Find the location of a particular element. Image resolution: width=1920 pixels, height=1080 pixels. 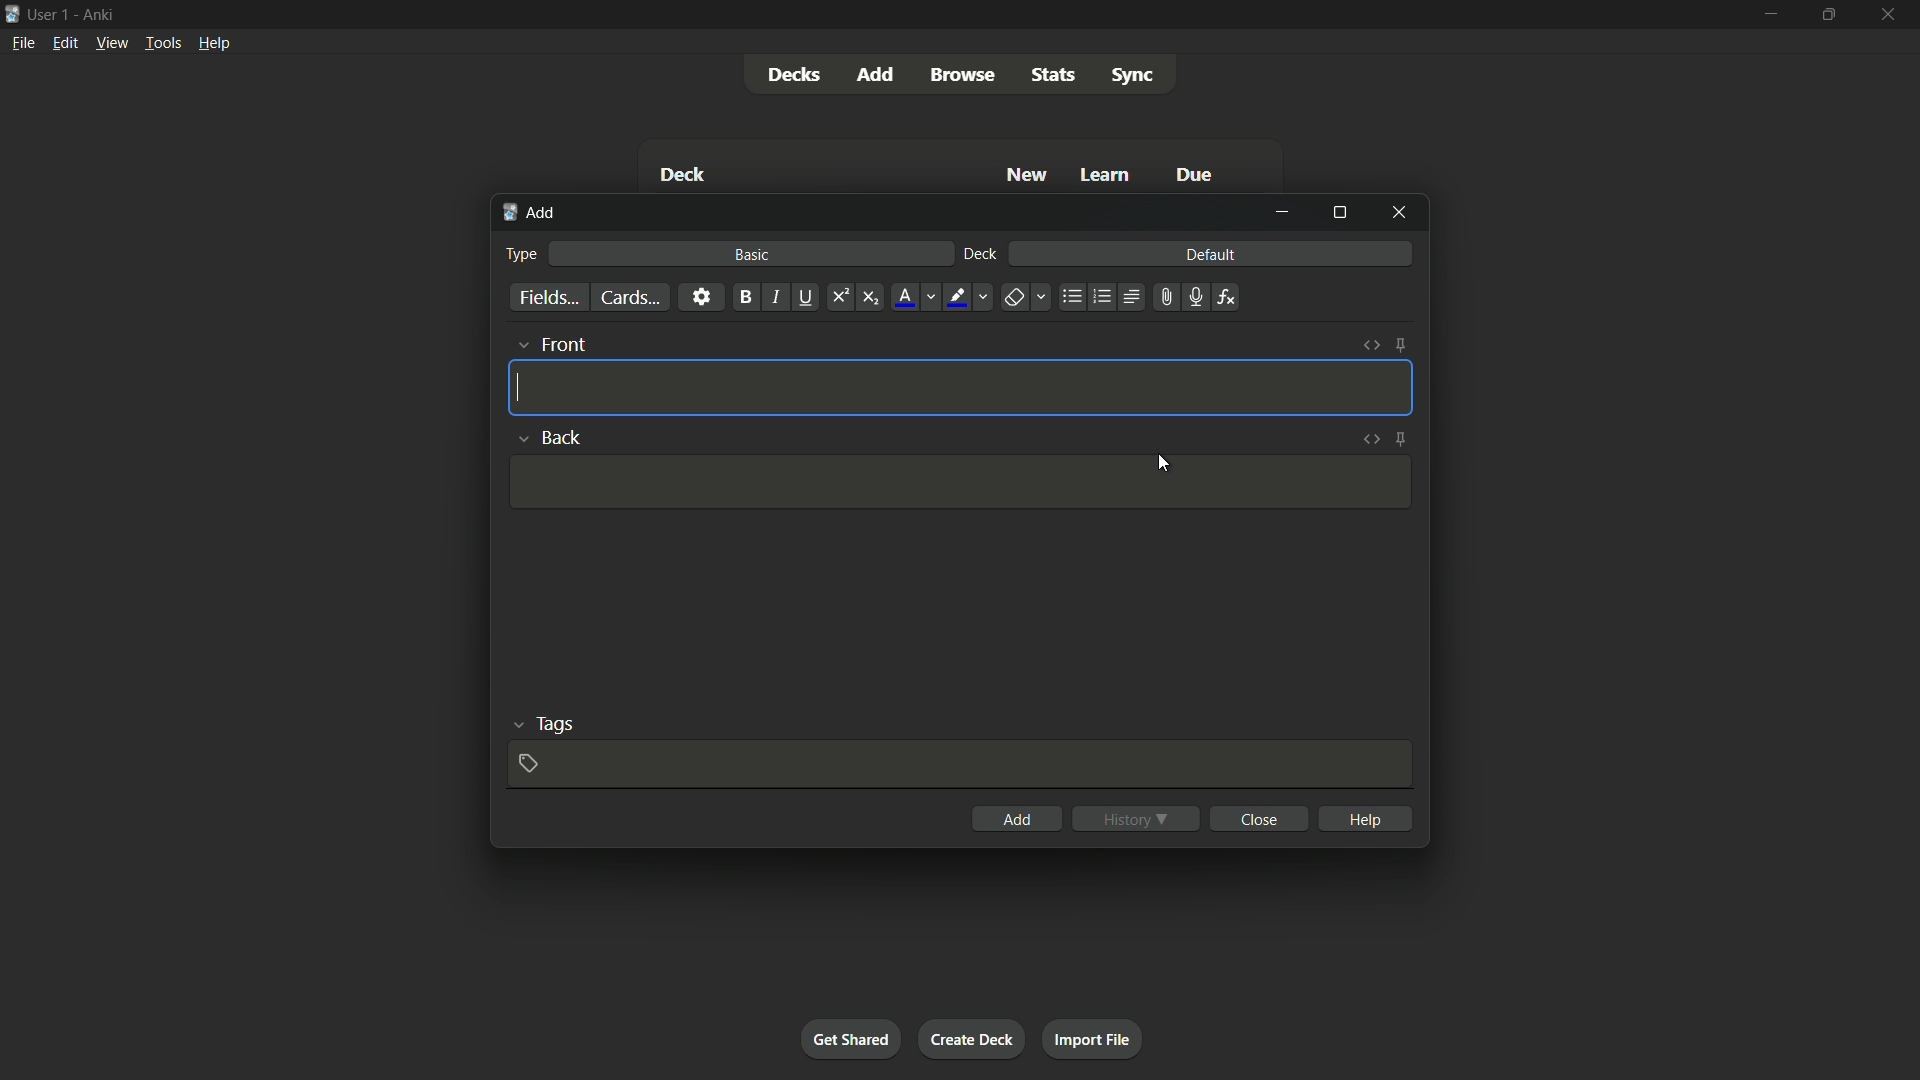

alignment is located at coordinates (1132, 296).